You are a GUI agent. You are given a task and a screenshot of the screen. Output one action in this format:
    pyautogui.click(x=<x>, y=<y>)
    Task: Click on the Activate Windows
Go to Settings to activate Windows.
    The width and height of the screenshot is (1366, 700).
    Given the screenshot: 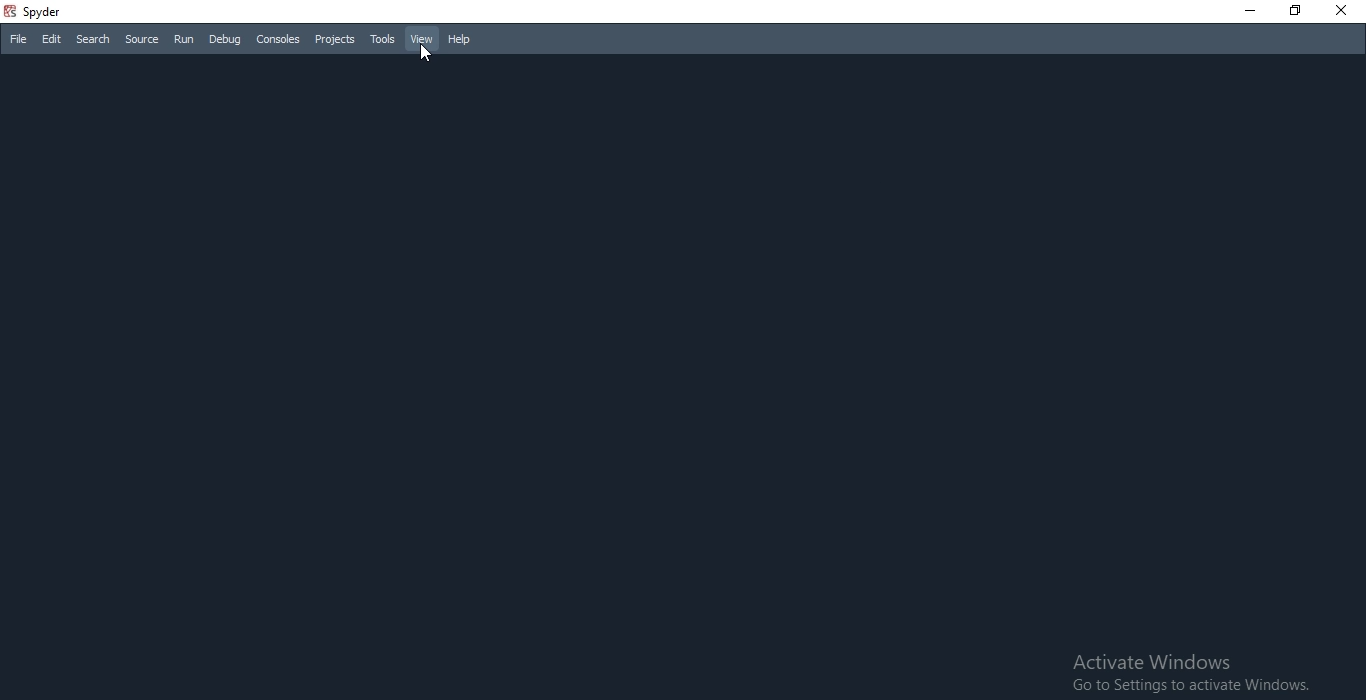 What is the action you would take?
    pyautogui.click(x=1183, y=669)
    